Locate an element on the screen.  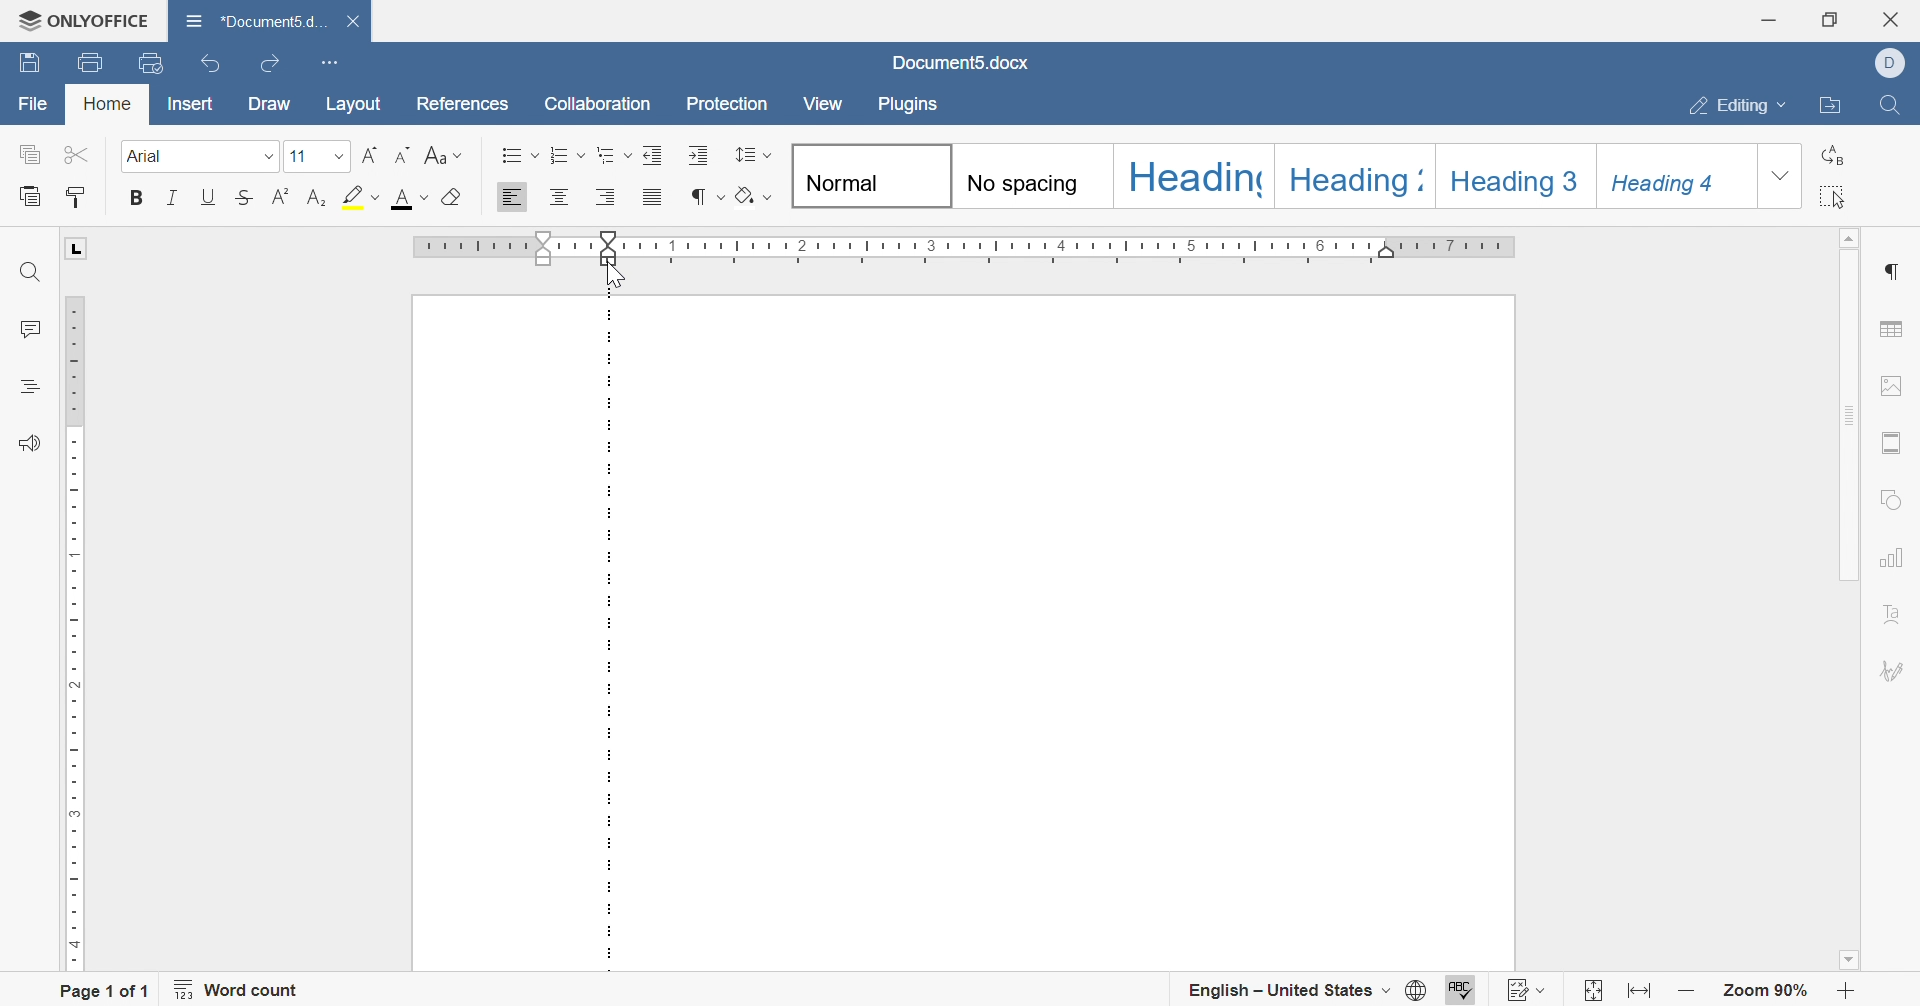
table settings is located at coordinates (1895, 330).